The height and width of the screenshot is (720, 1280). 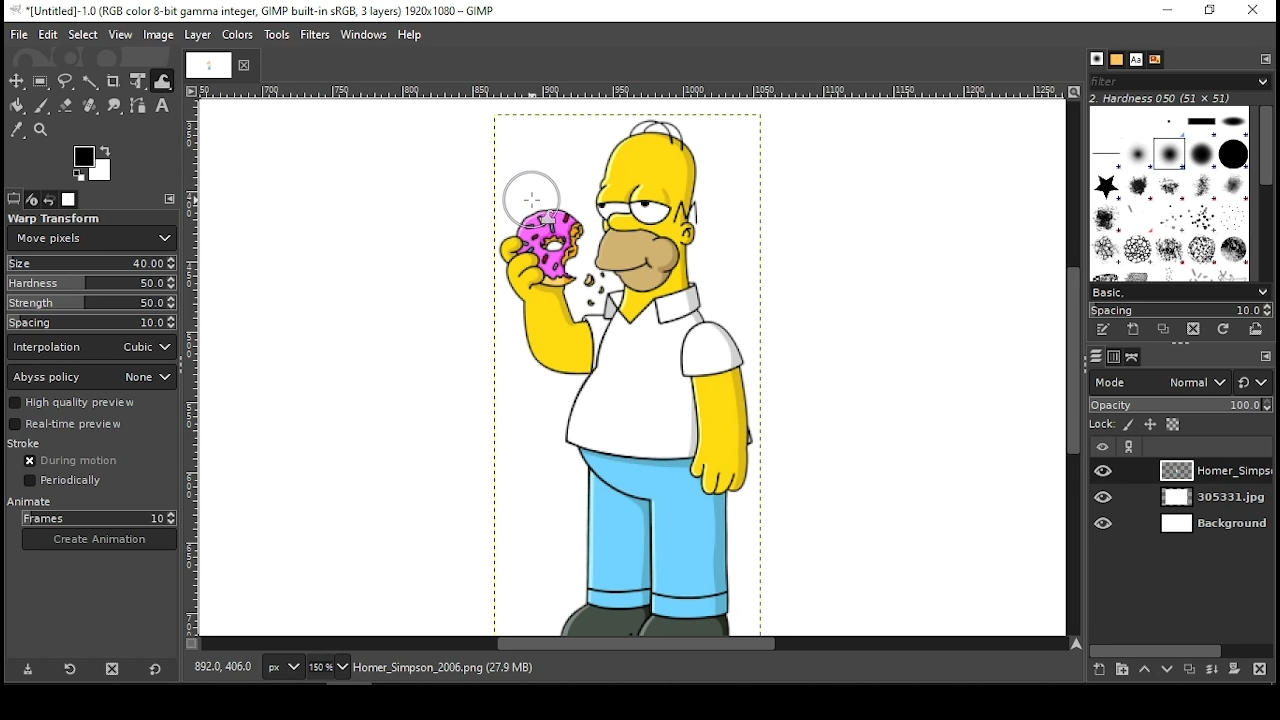 What do you see at coordinates (1115, 357) in the screenshot?
I see `channels` at bounding box center [1115, 357].